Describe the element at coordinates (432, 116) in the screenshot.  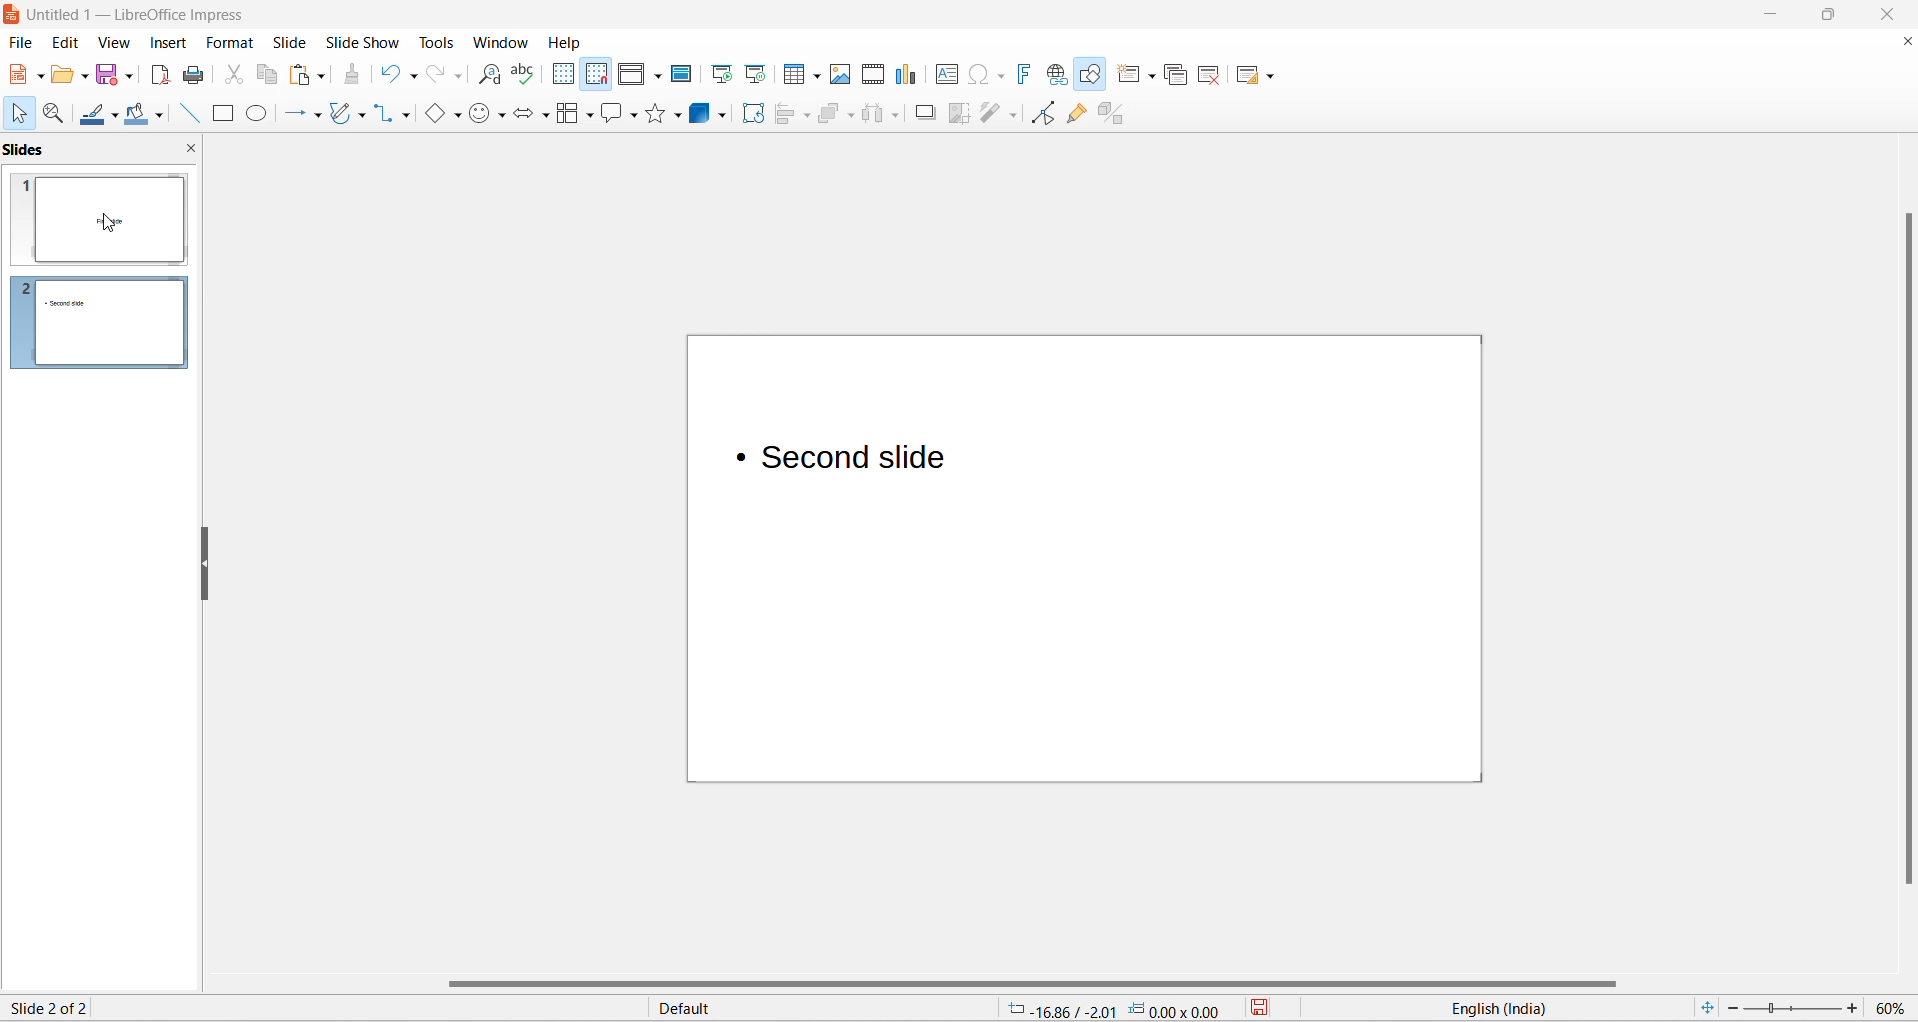
I see `basic shapes` at that location.